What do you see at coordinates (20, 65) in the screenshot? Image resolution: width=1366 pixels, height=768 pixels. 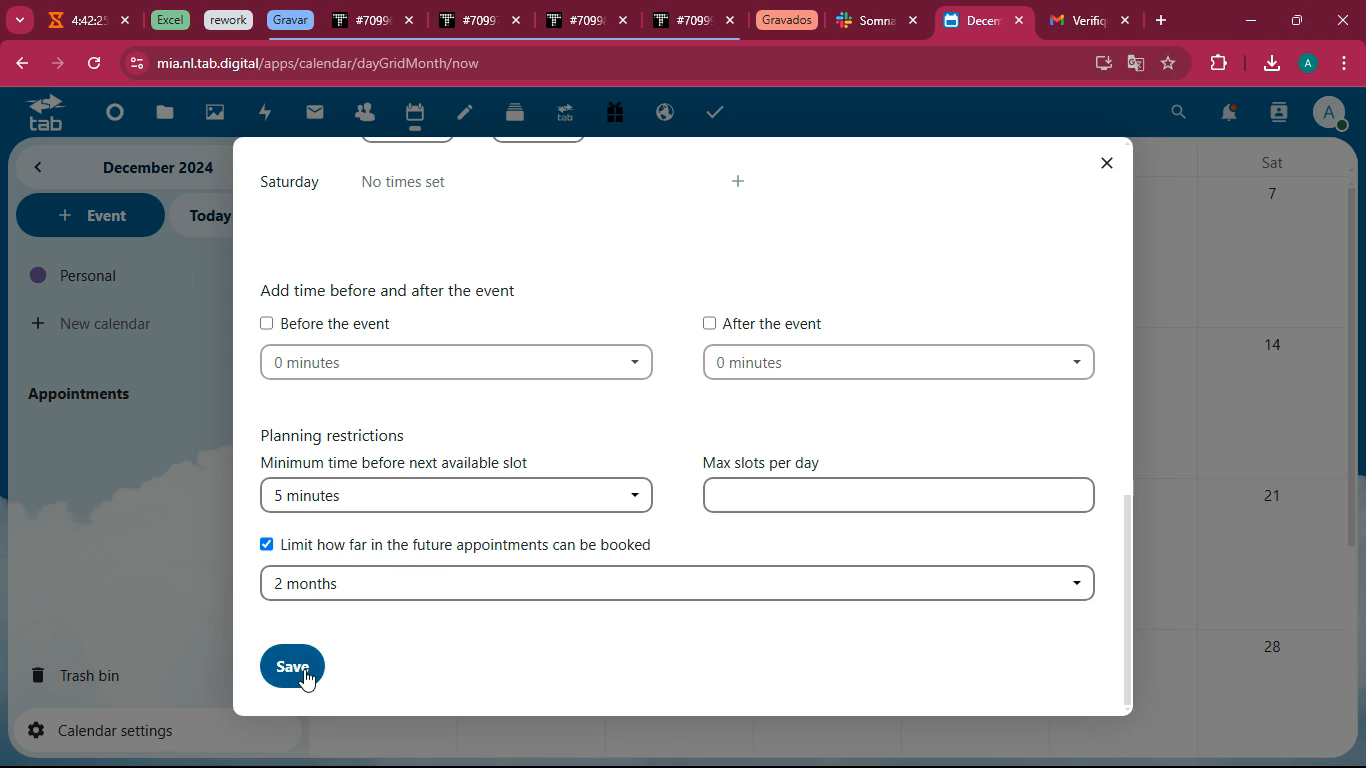 I see `back` at bounding box center [20, 65].